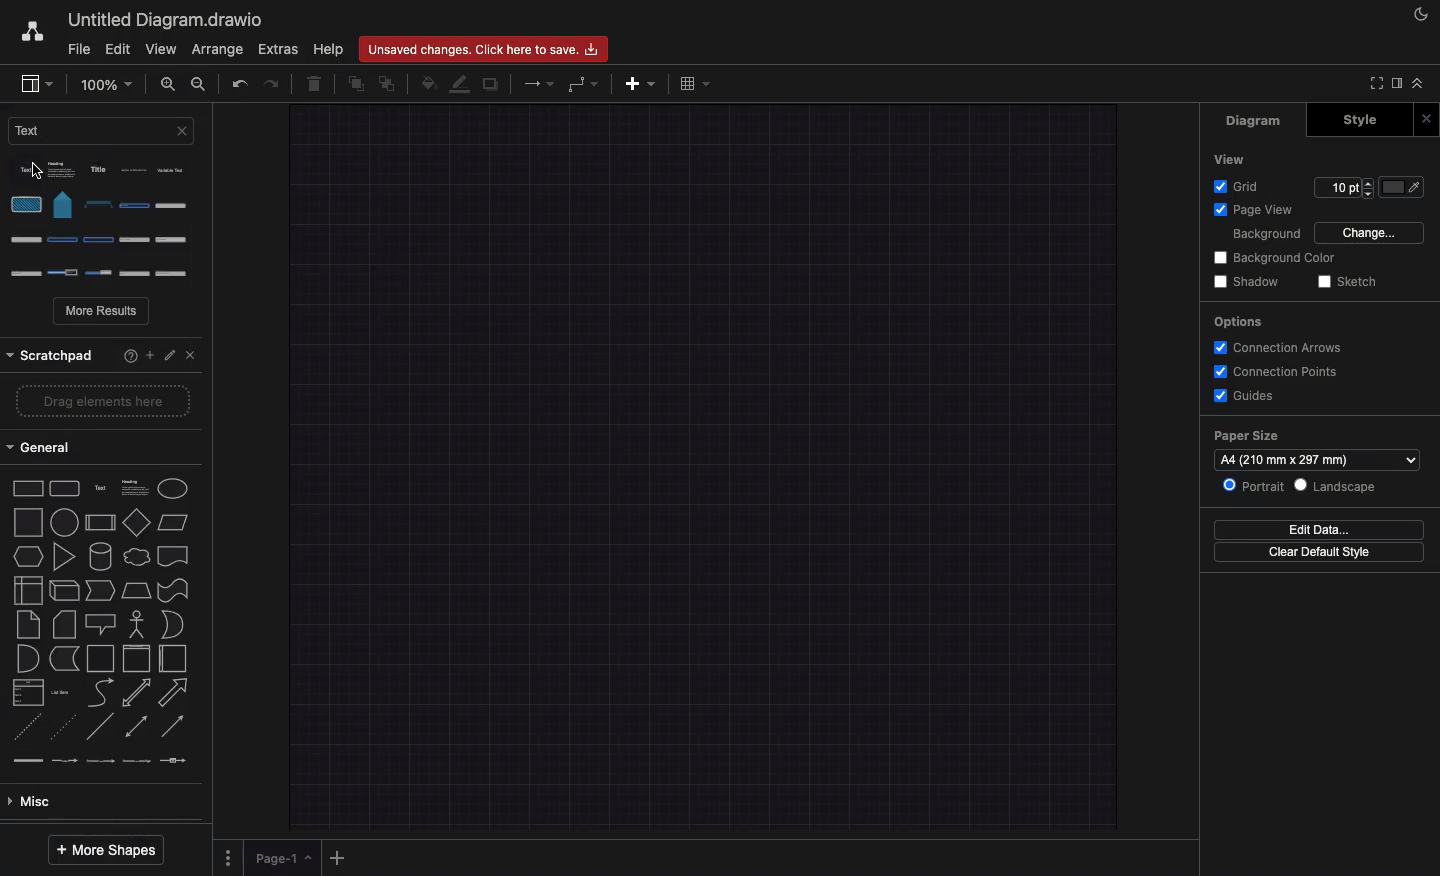 This screenshot has height=876, width=1440. I want to click on To front, so click(355, 85).